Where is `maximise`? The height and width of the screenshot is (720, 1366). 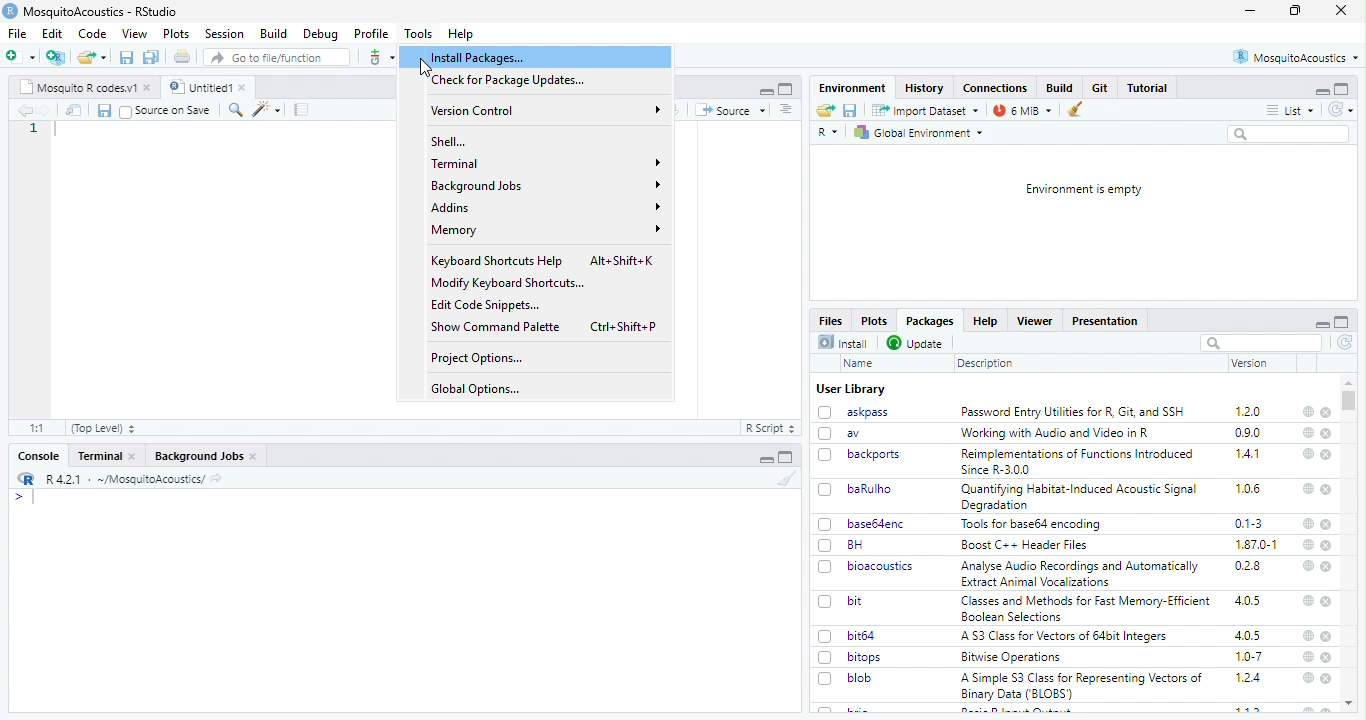
maximise is located at coordinates (1342, 89).